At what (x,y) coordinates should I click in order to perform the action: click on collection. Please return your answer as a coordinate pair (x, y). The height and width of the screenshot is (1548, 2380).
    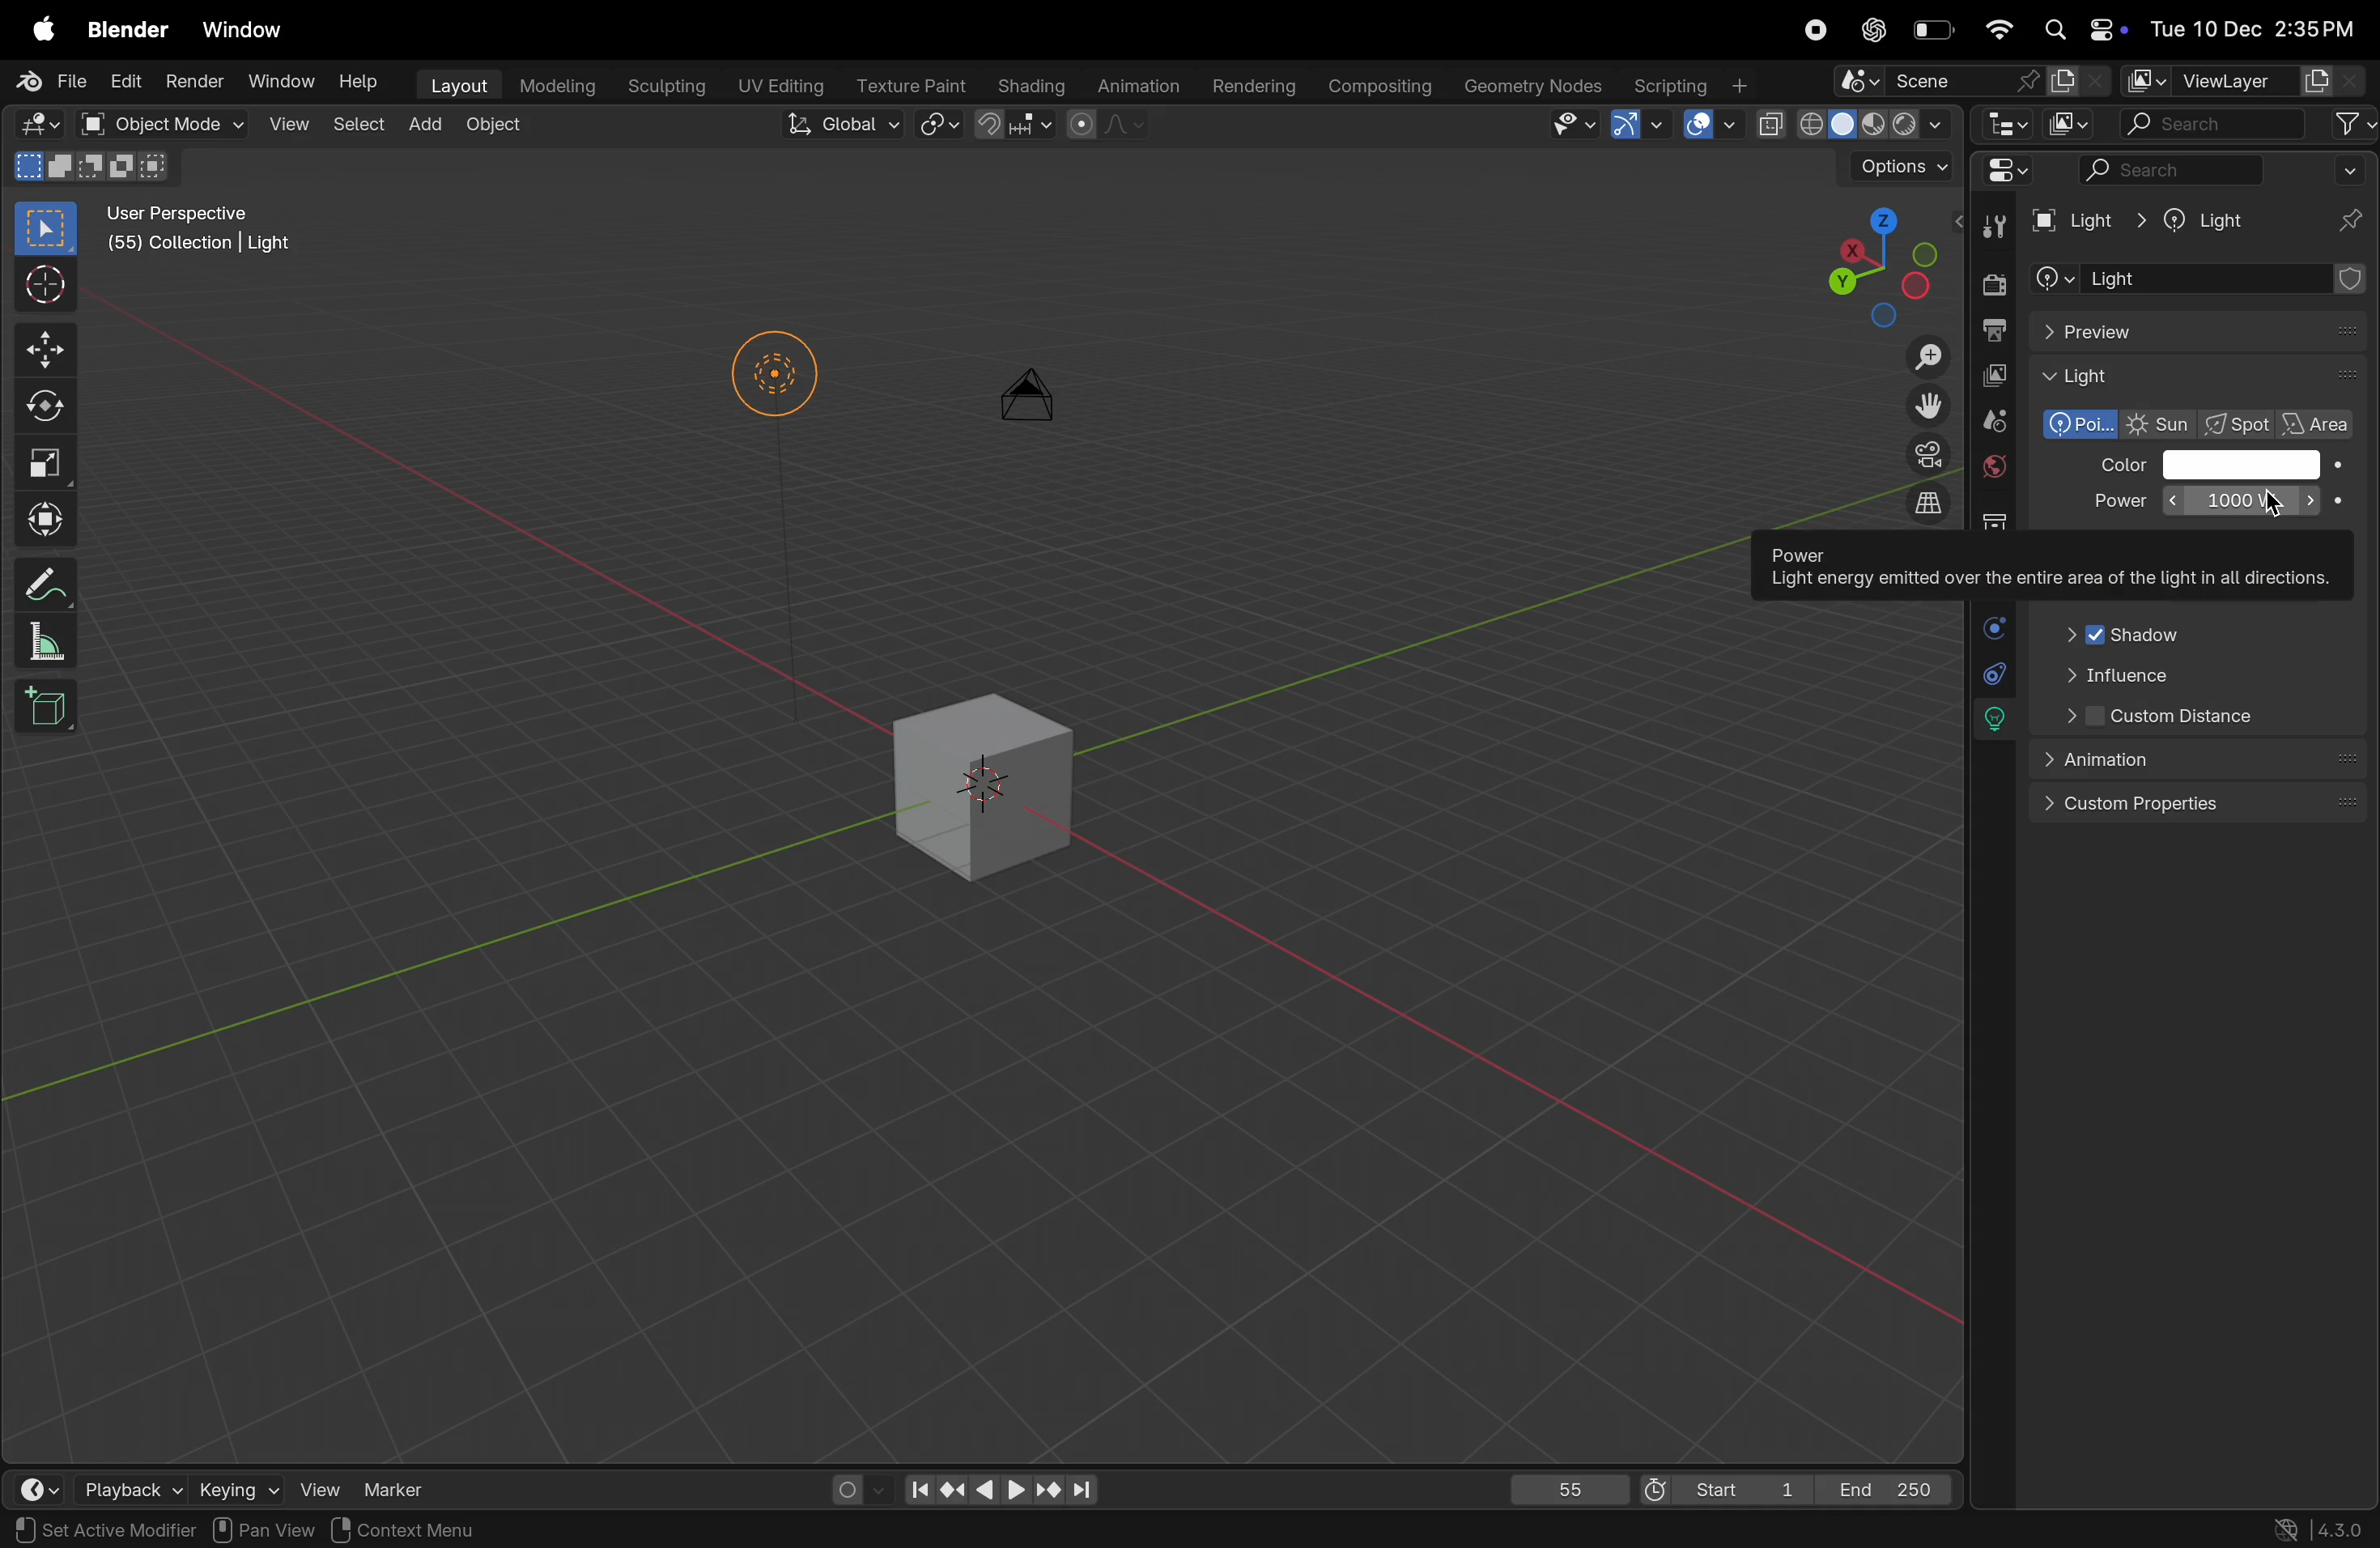
    Looking at the image, I should click on (2001, 524).